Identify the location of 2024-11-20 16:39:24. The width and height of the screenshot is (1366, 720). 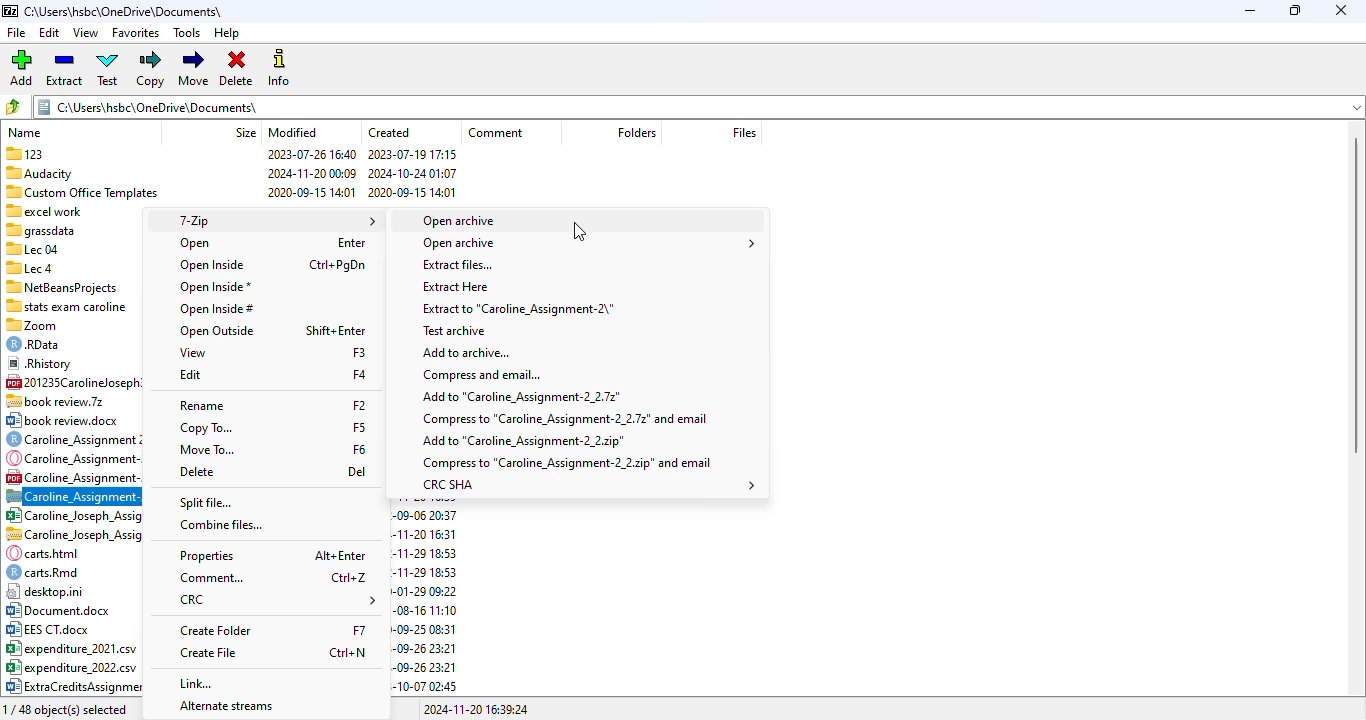
(475, 710).